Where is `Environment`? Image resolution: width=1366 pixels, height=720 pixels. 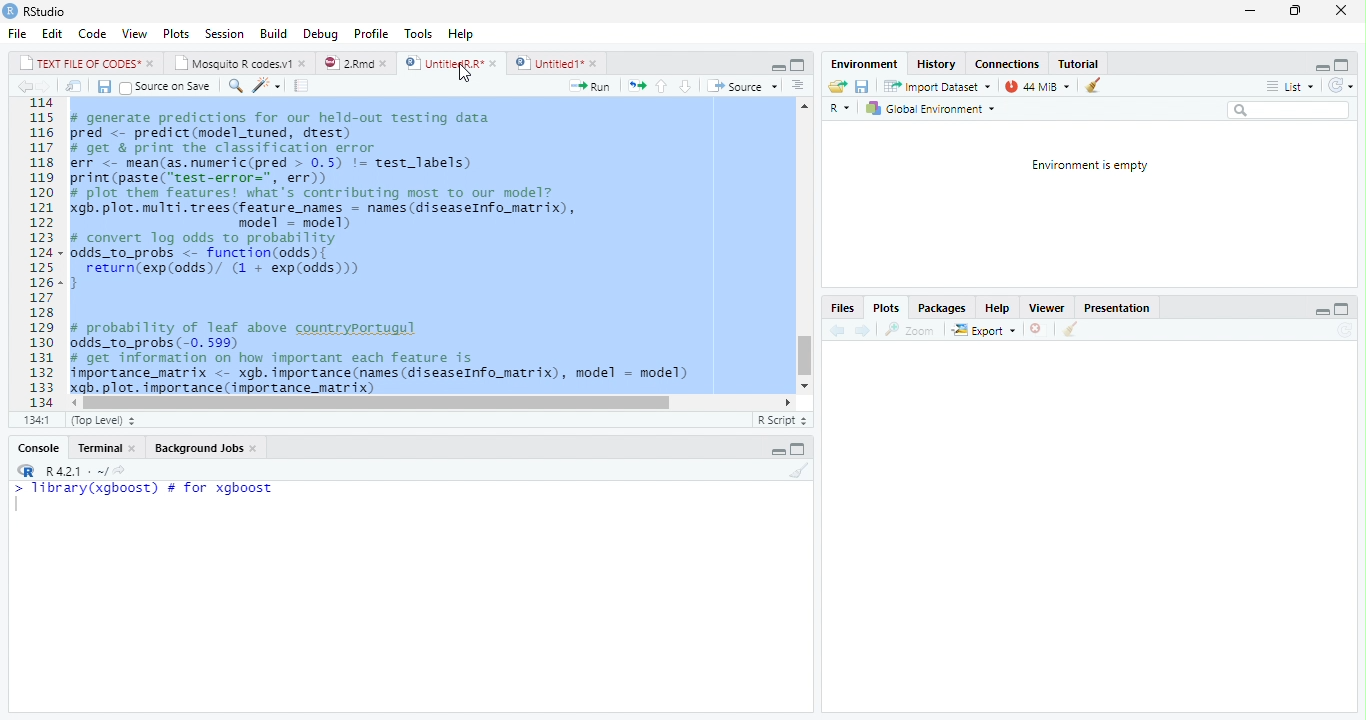 Environment is located at coordinates (859, 63).